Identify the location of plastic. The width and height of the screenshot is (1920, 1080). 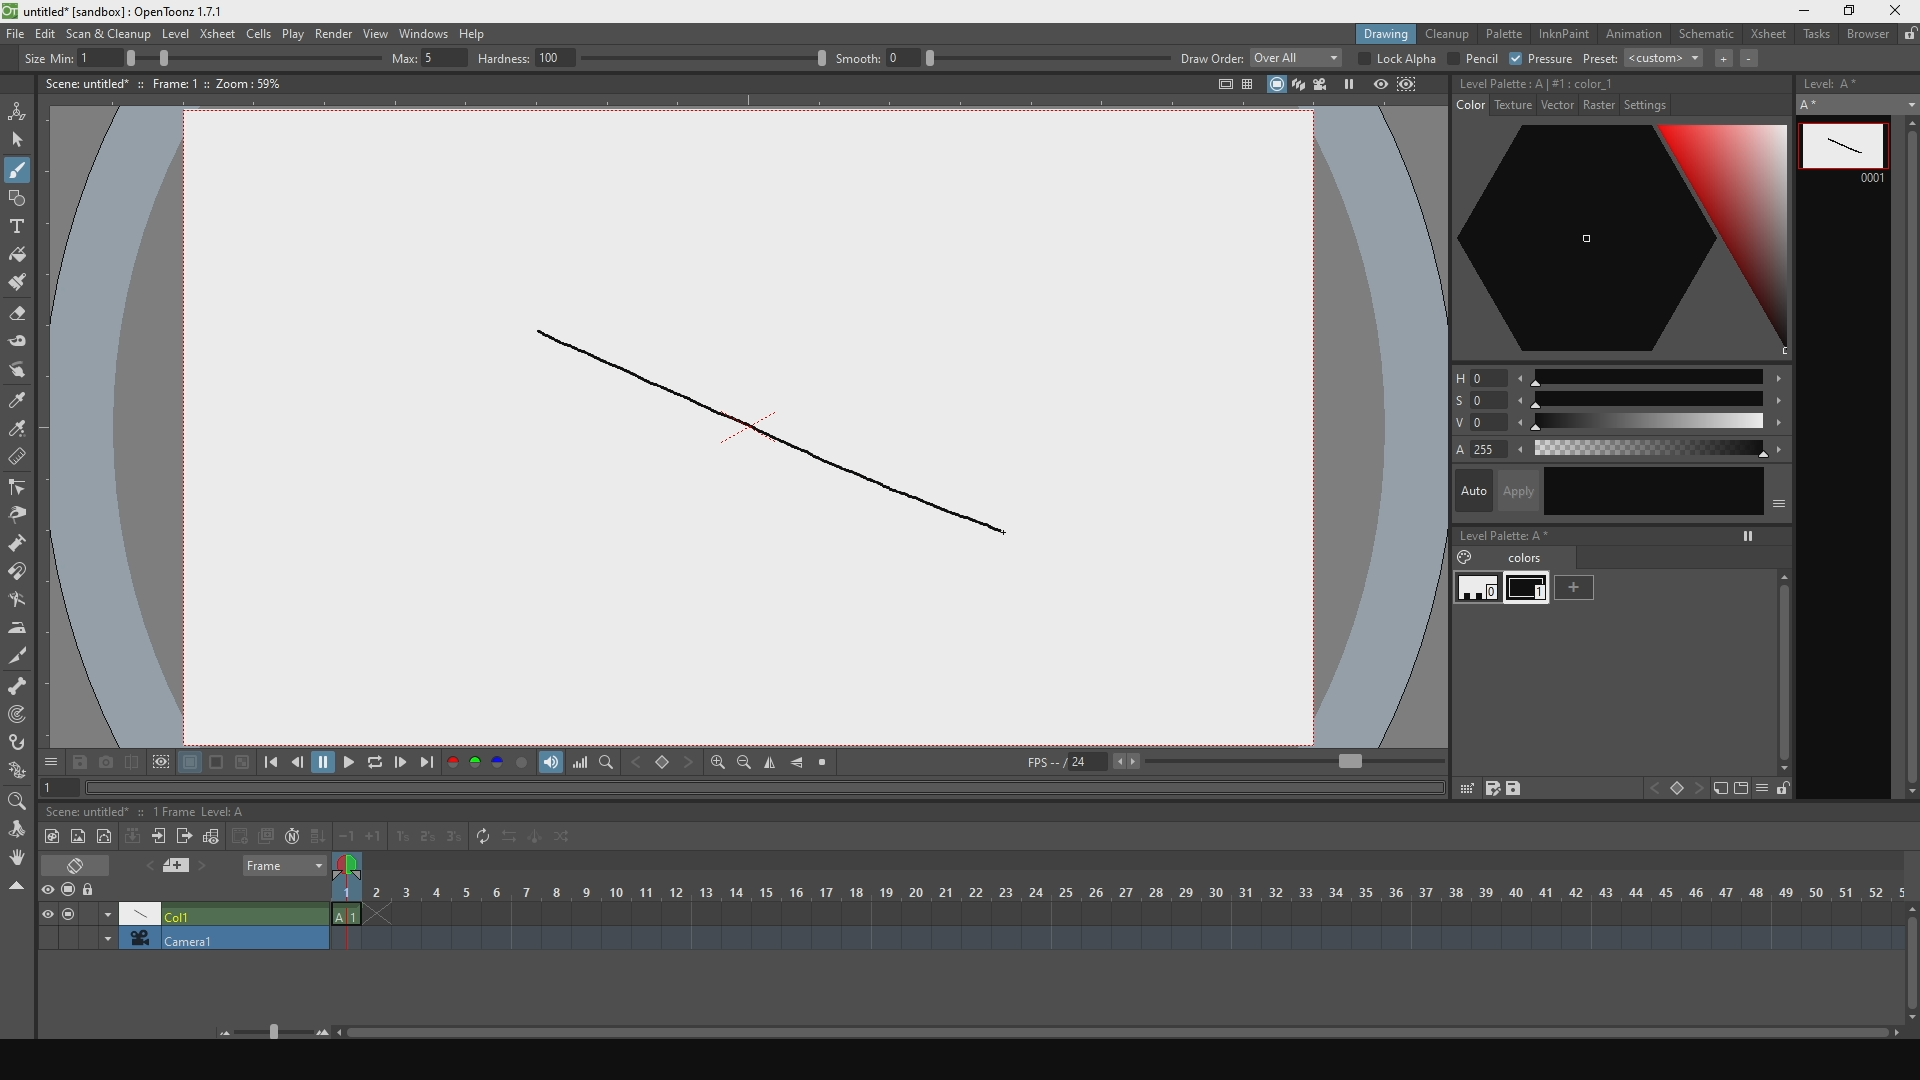
(19, 773).